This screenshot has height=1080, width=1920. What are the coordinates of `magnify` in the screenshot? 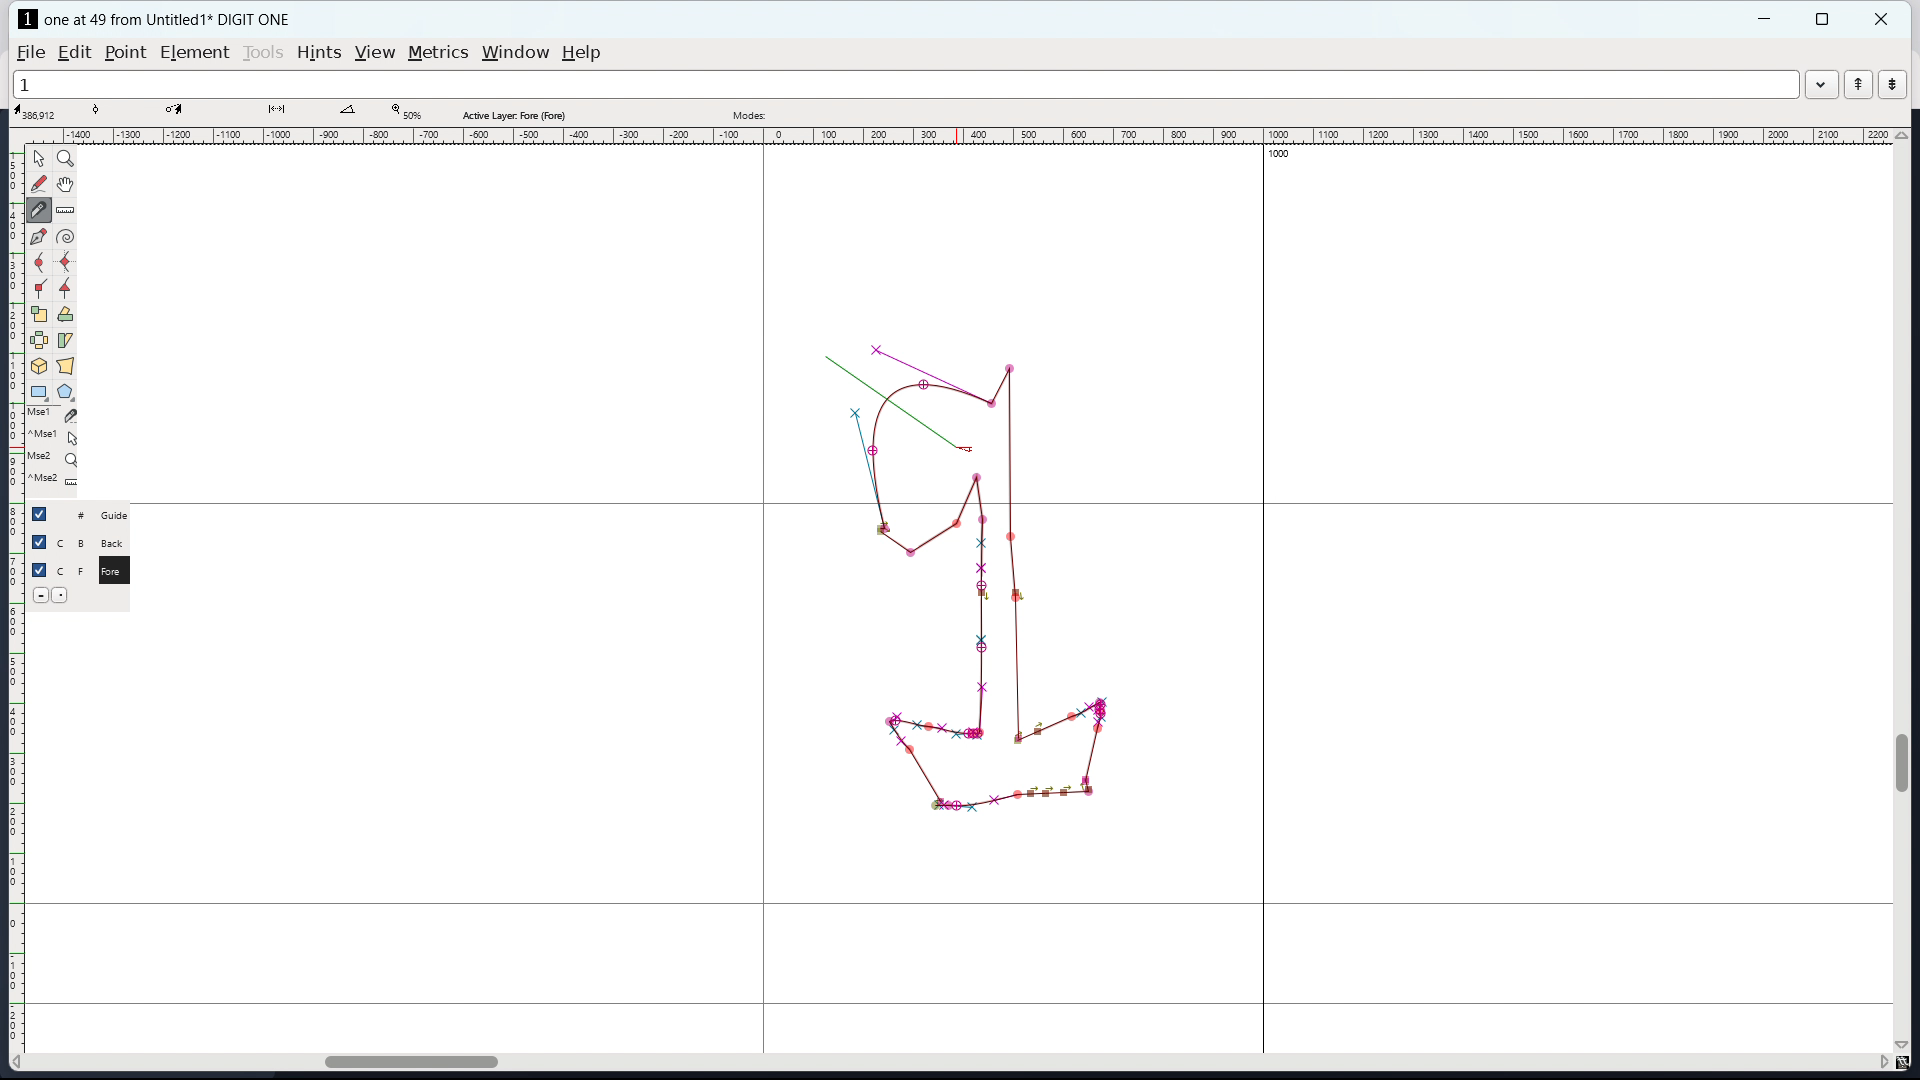 It's located at (66, 158).